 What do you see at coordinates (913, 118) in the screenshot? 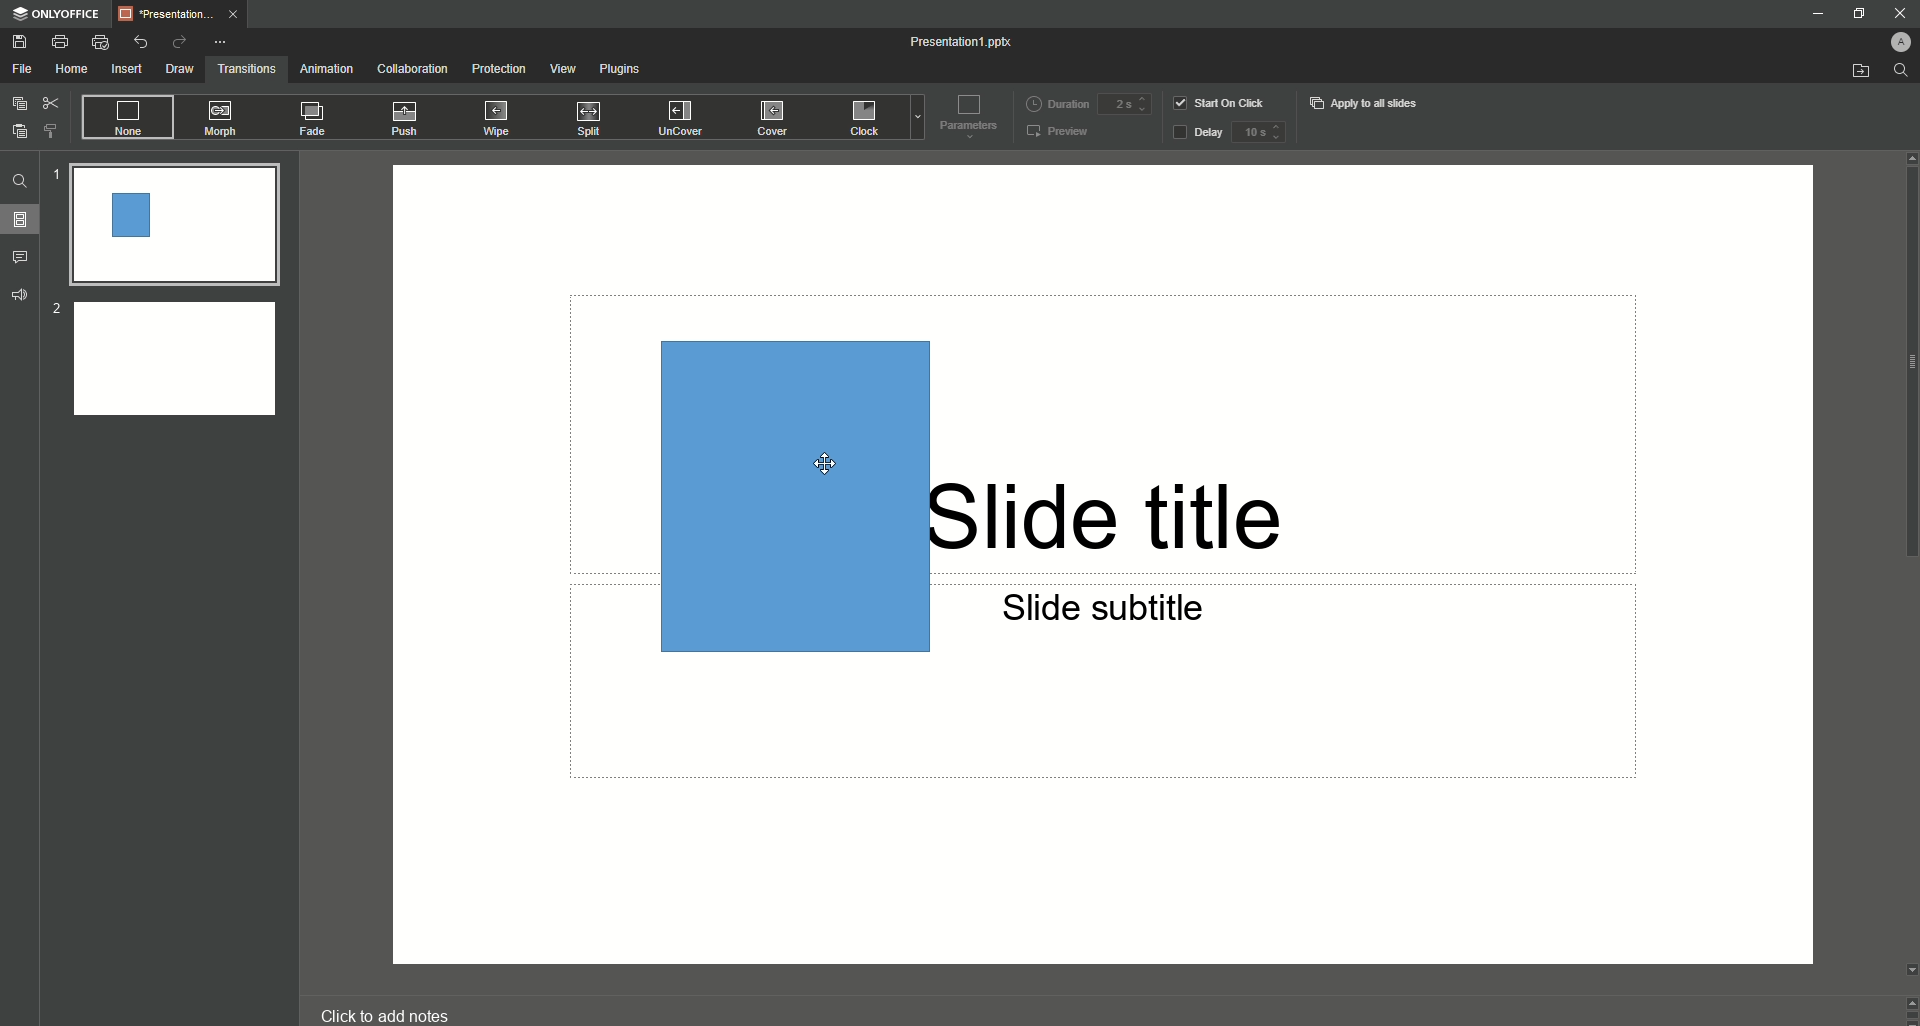
I see `Drop down menu` at bounding box center [913, 118].